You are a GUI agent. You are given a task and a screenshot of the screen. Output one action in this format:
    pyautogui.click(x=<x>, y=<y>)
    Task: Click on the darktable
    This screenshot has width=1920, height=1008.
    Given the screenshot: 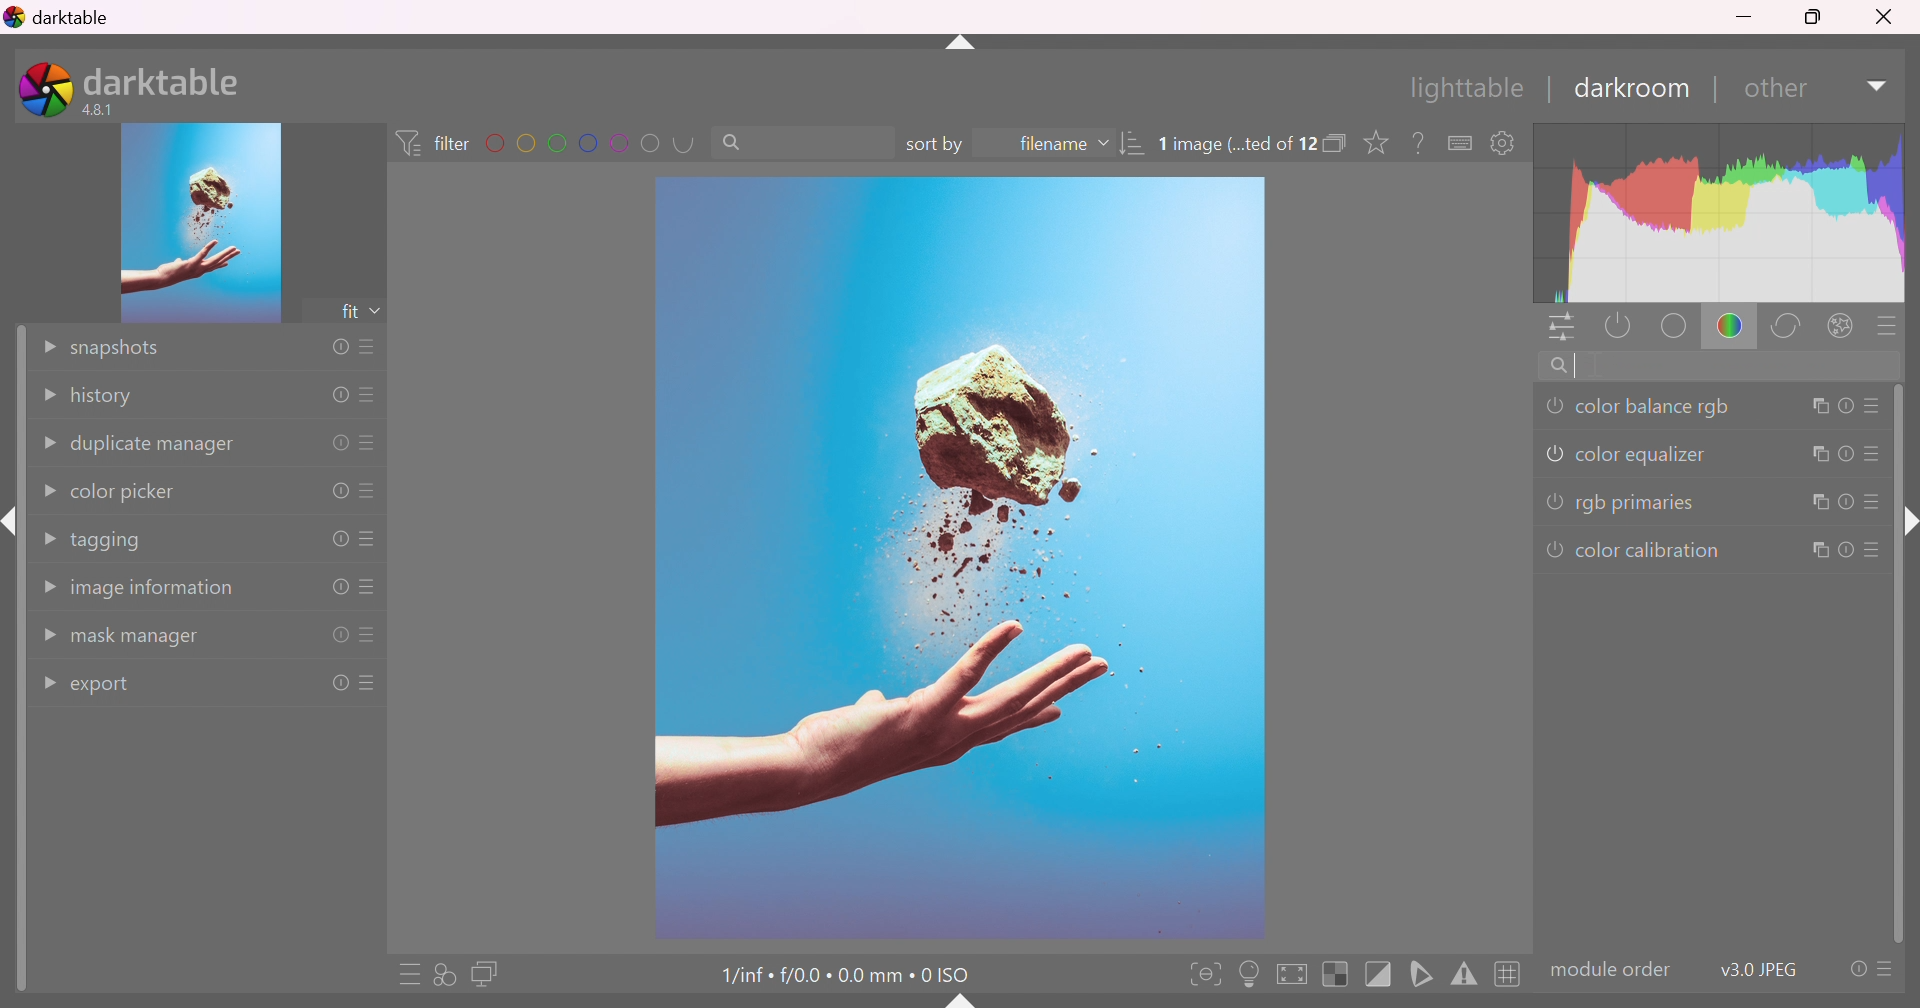 What is the action you would take?
    pyautogui.click(x=44, y=87)
    